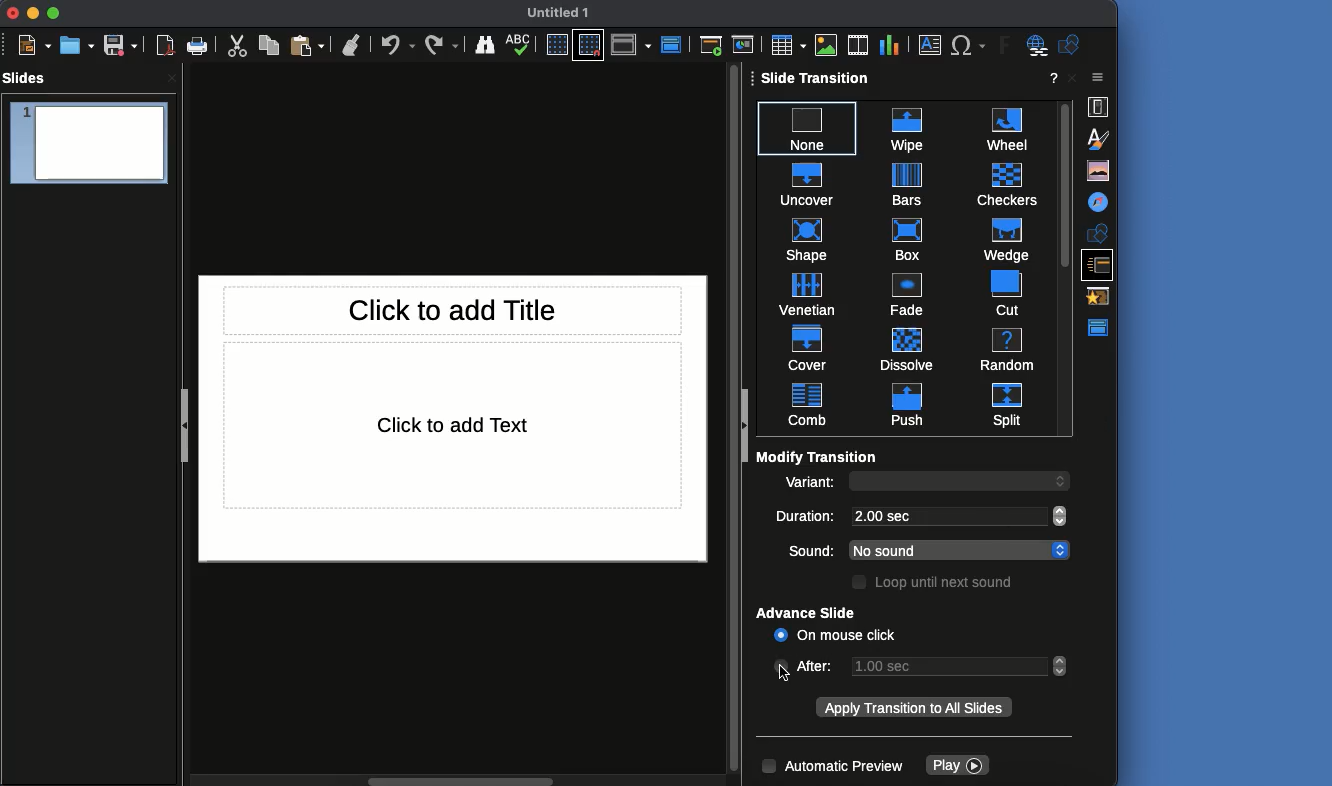 The image size is (1332, 786). Describe the element at coordinates (818, 456) in the screenshot. I see `Modify transition` at that location.